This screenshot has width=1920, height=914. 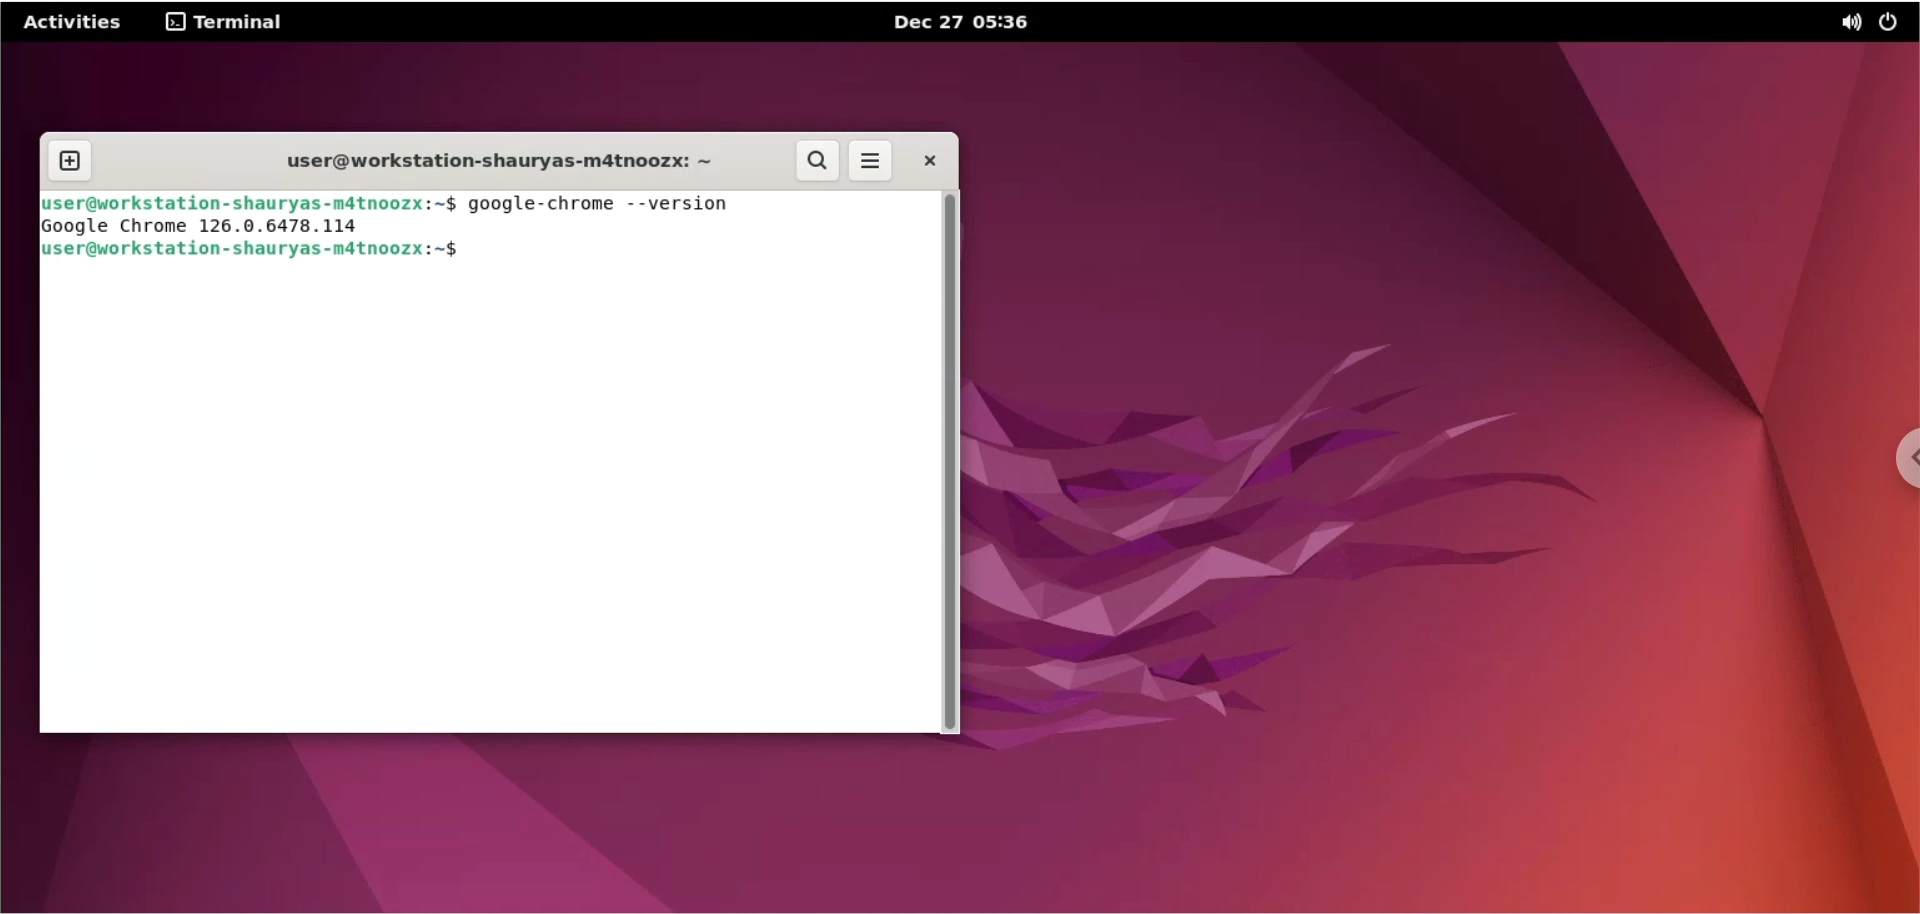 I want to click on sound options, so click(x=1850, y=24).